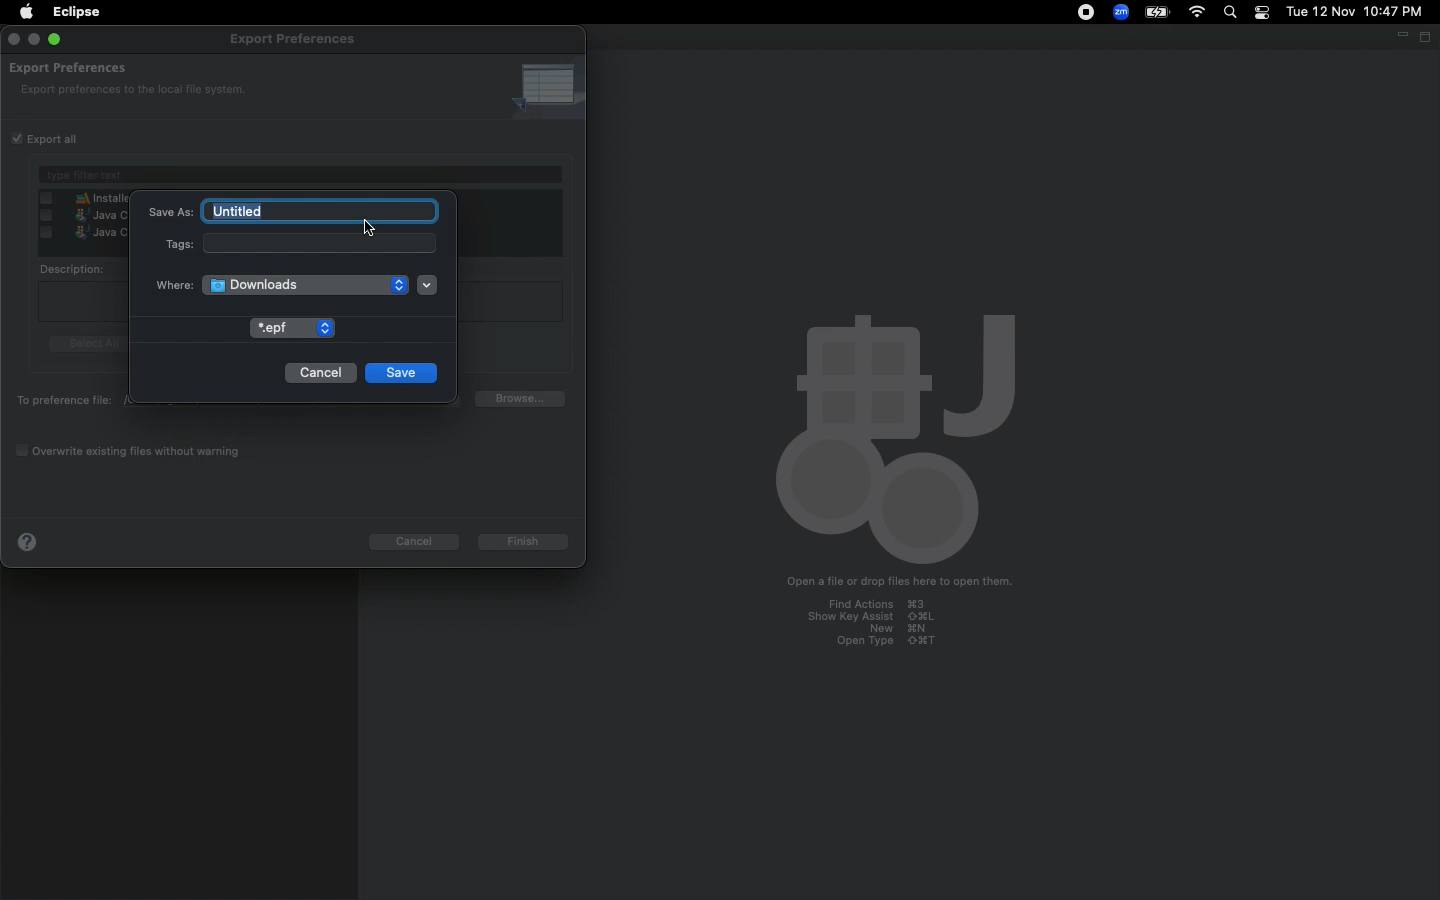 The width and height of the screenshot is (1440, 900). What do you see at coordinates (54, 40) in the screenshot?
I see `Maximize` at bounding box center [54, 40].